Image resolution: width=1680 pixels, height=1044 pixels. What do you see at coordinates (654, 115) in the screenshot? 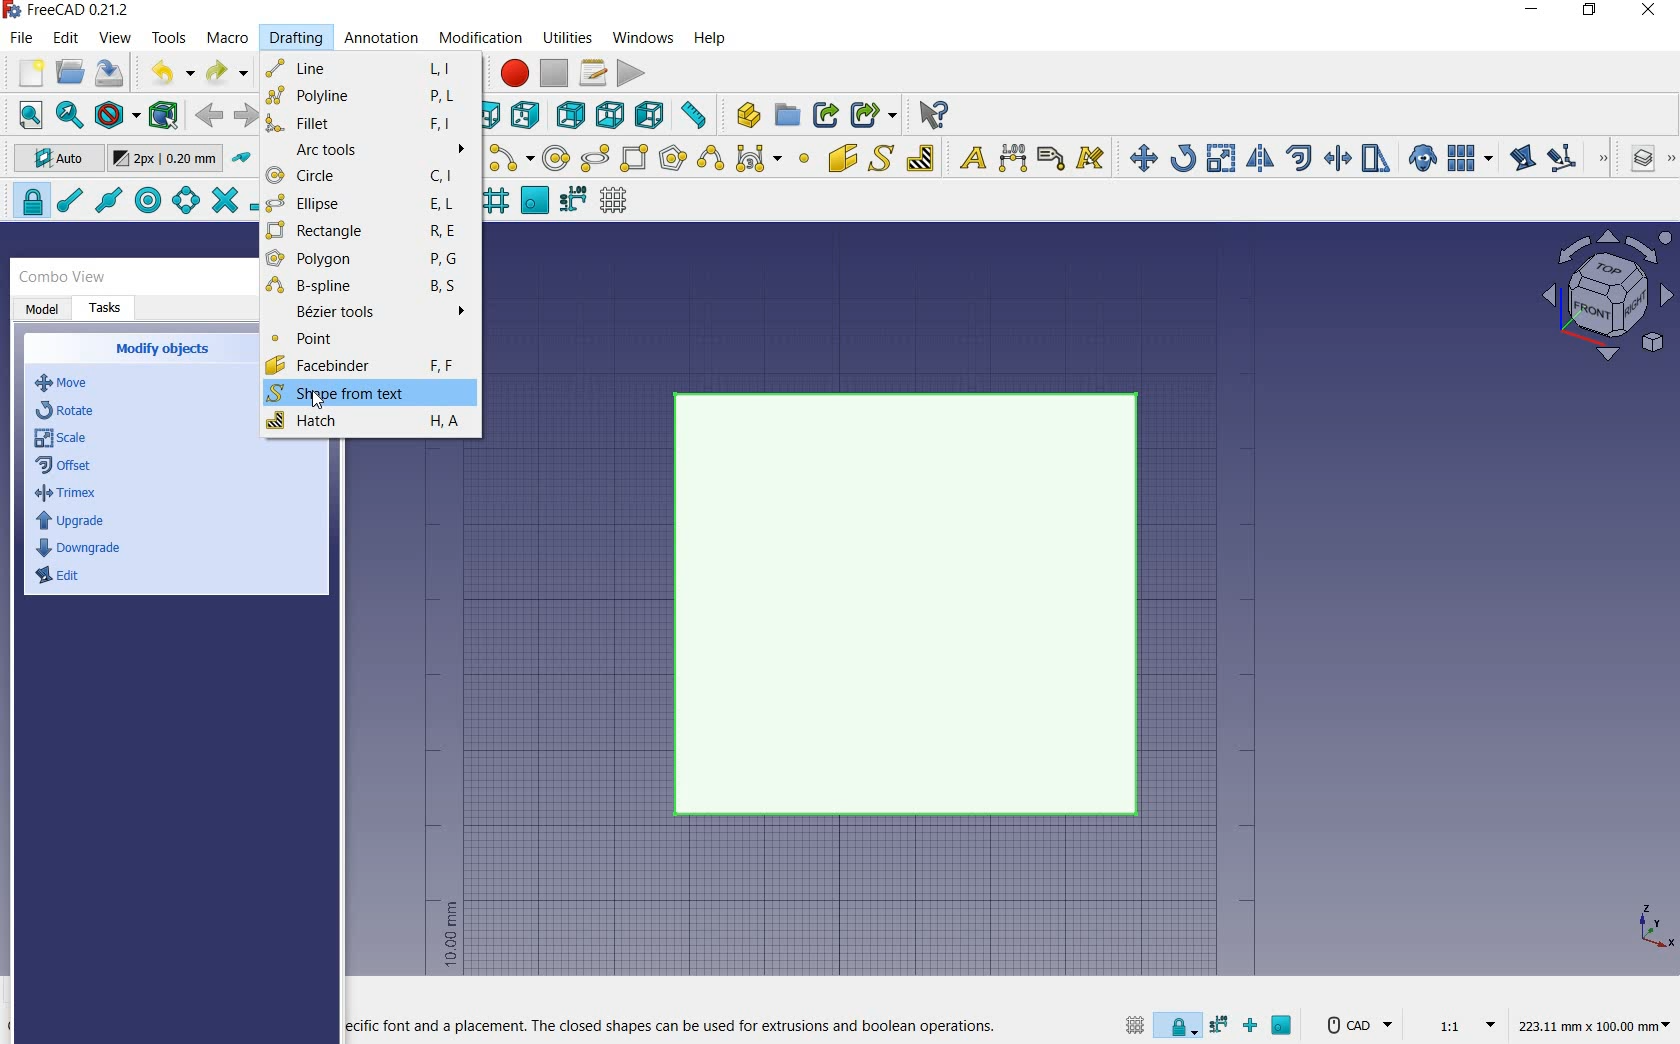
I see `left` at bounding box center [654, 115].